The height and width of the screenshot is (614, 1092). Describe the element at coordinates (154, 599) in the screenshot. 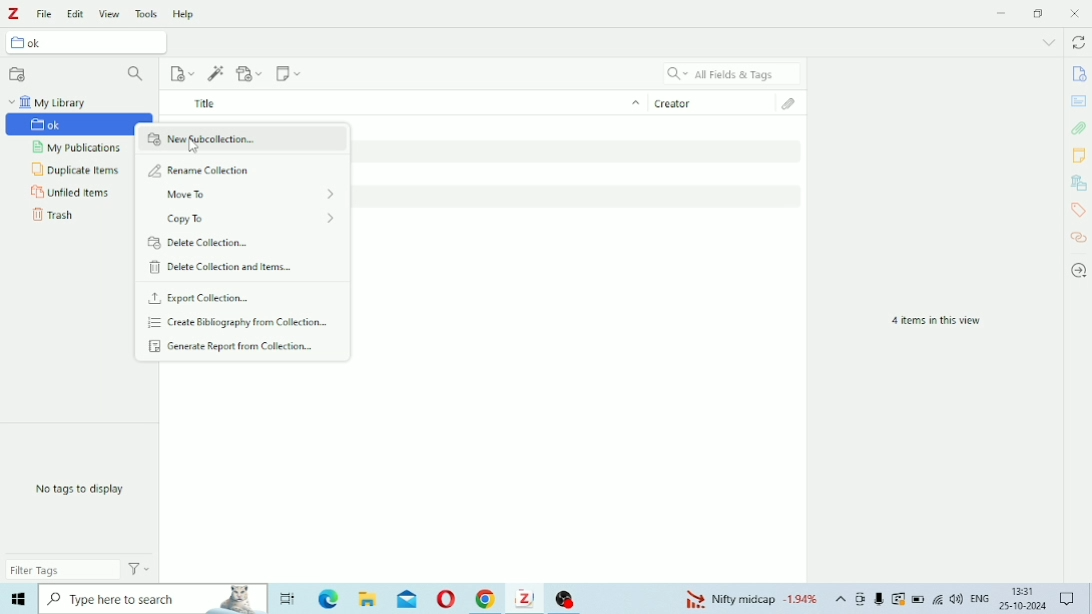

I see `Type here to search` at that location.